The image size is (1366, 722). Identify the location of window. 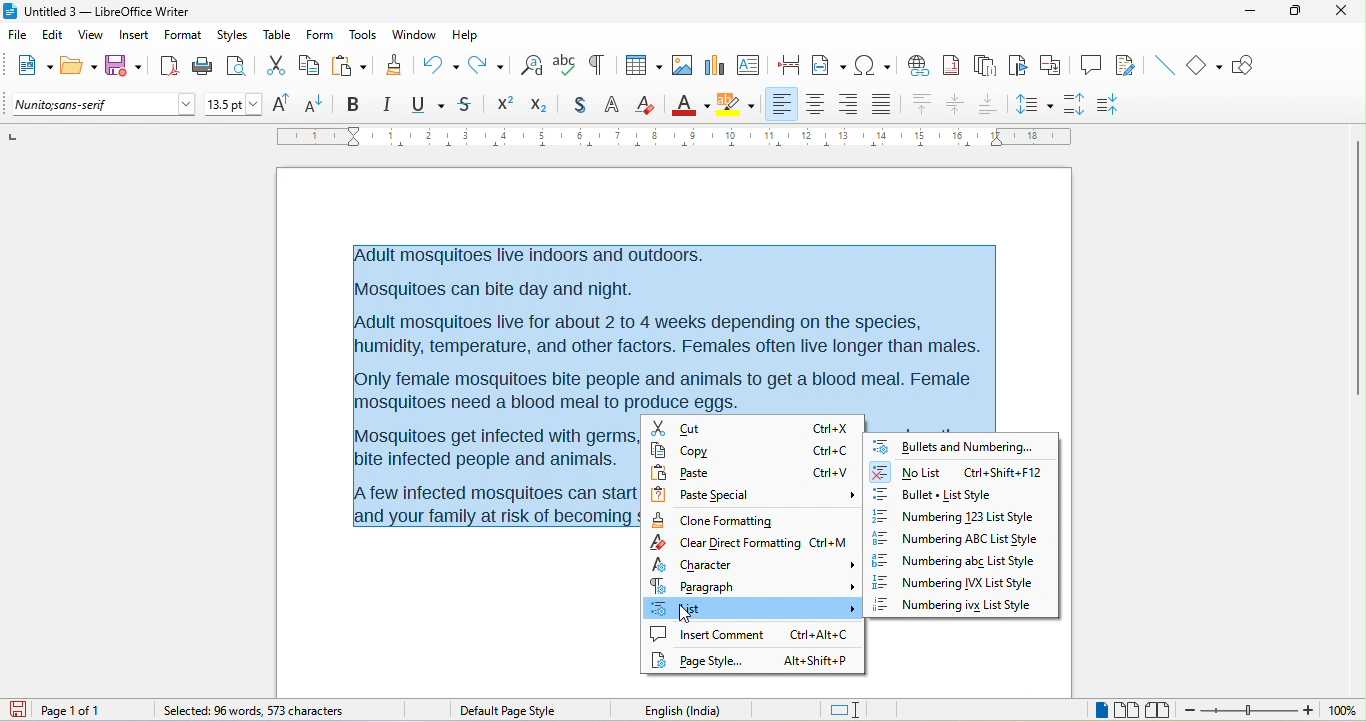
(413, 37).